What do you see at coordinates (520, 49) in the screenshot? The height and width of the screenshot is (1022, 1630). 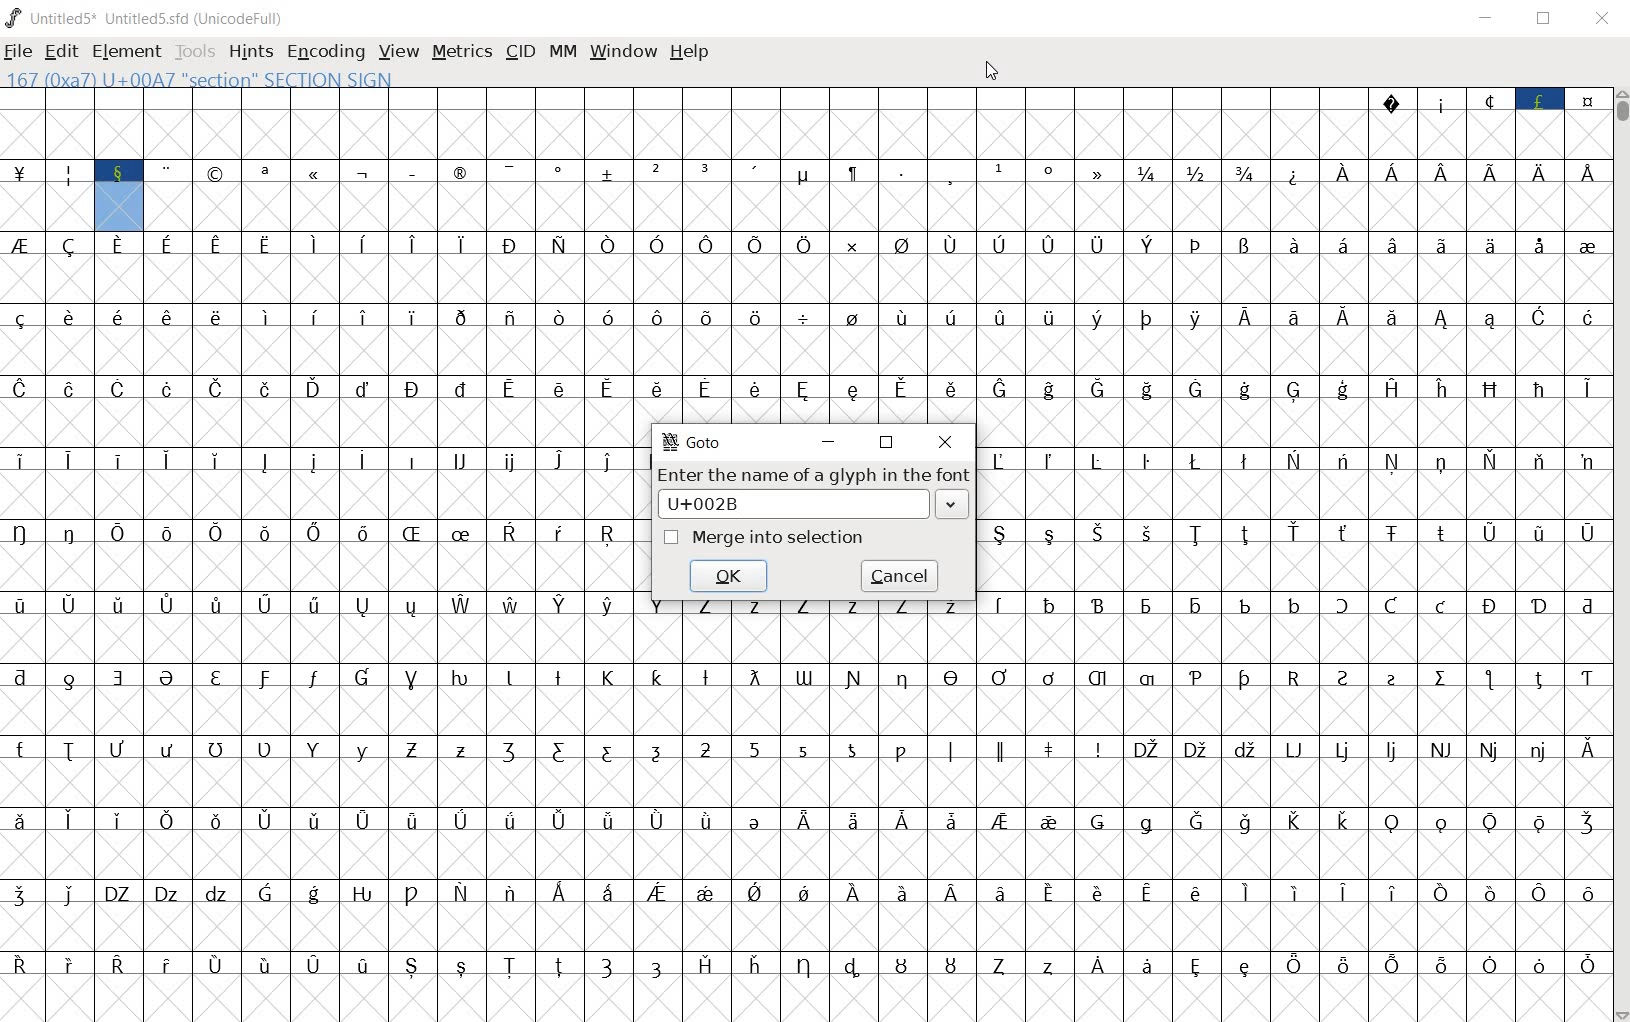 I see `cid` at bounding box center [520, 49].